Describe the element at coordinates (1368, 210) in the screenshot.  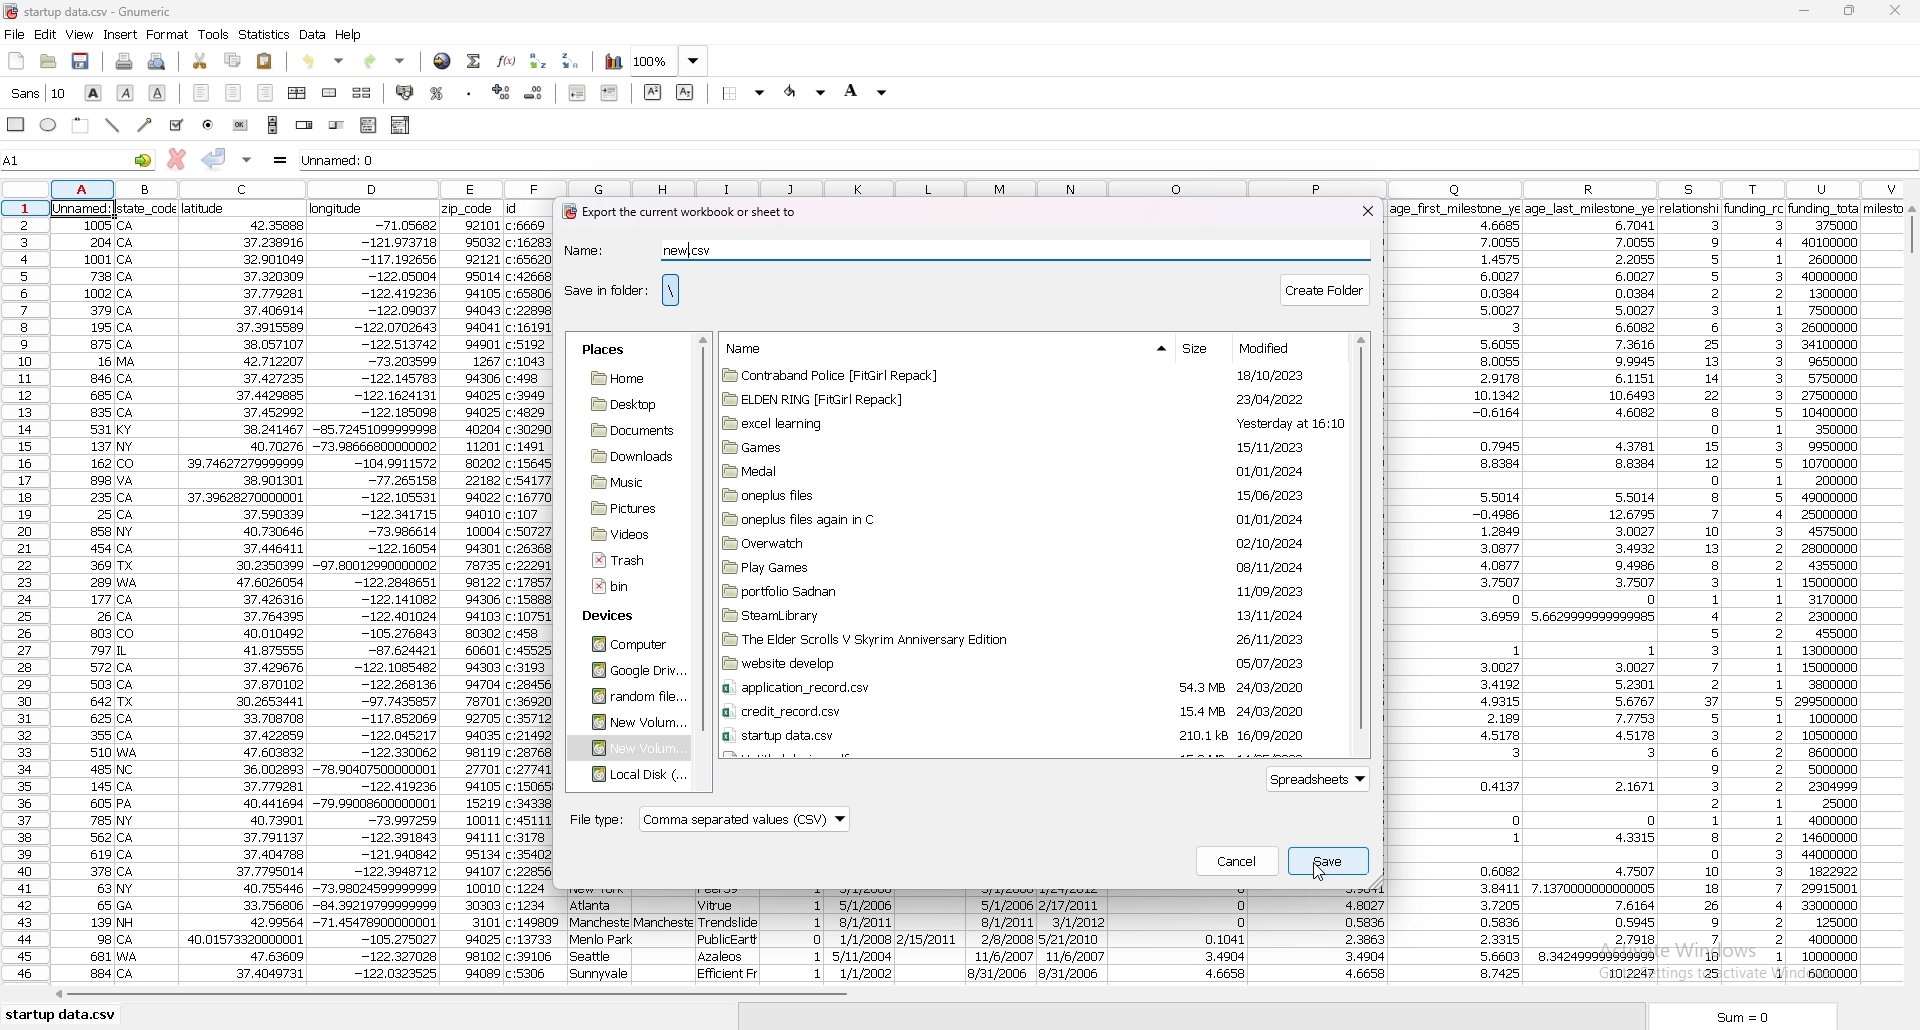
I see `close` at that location.